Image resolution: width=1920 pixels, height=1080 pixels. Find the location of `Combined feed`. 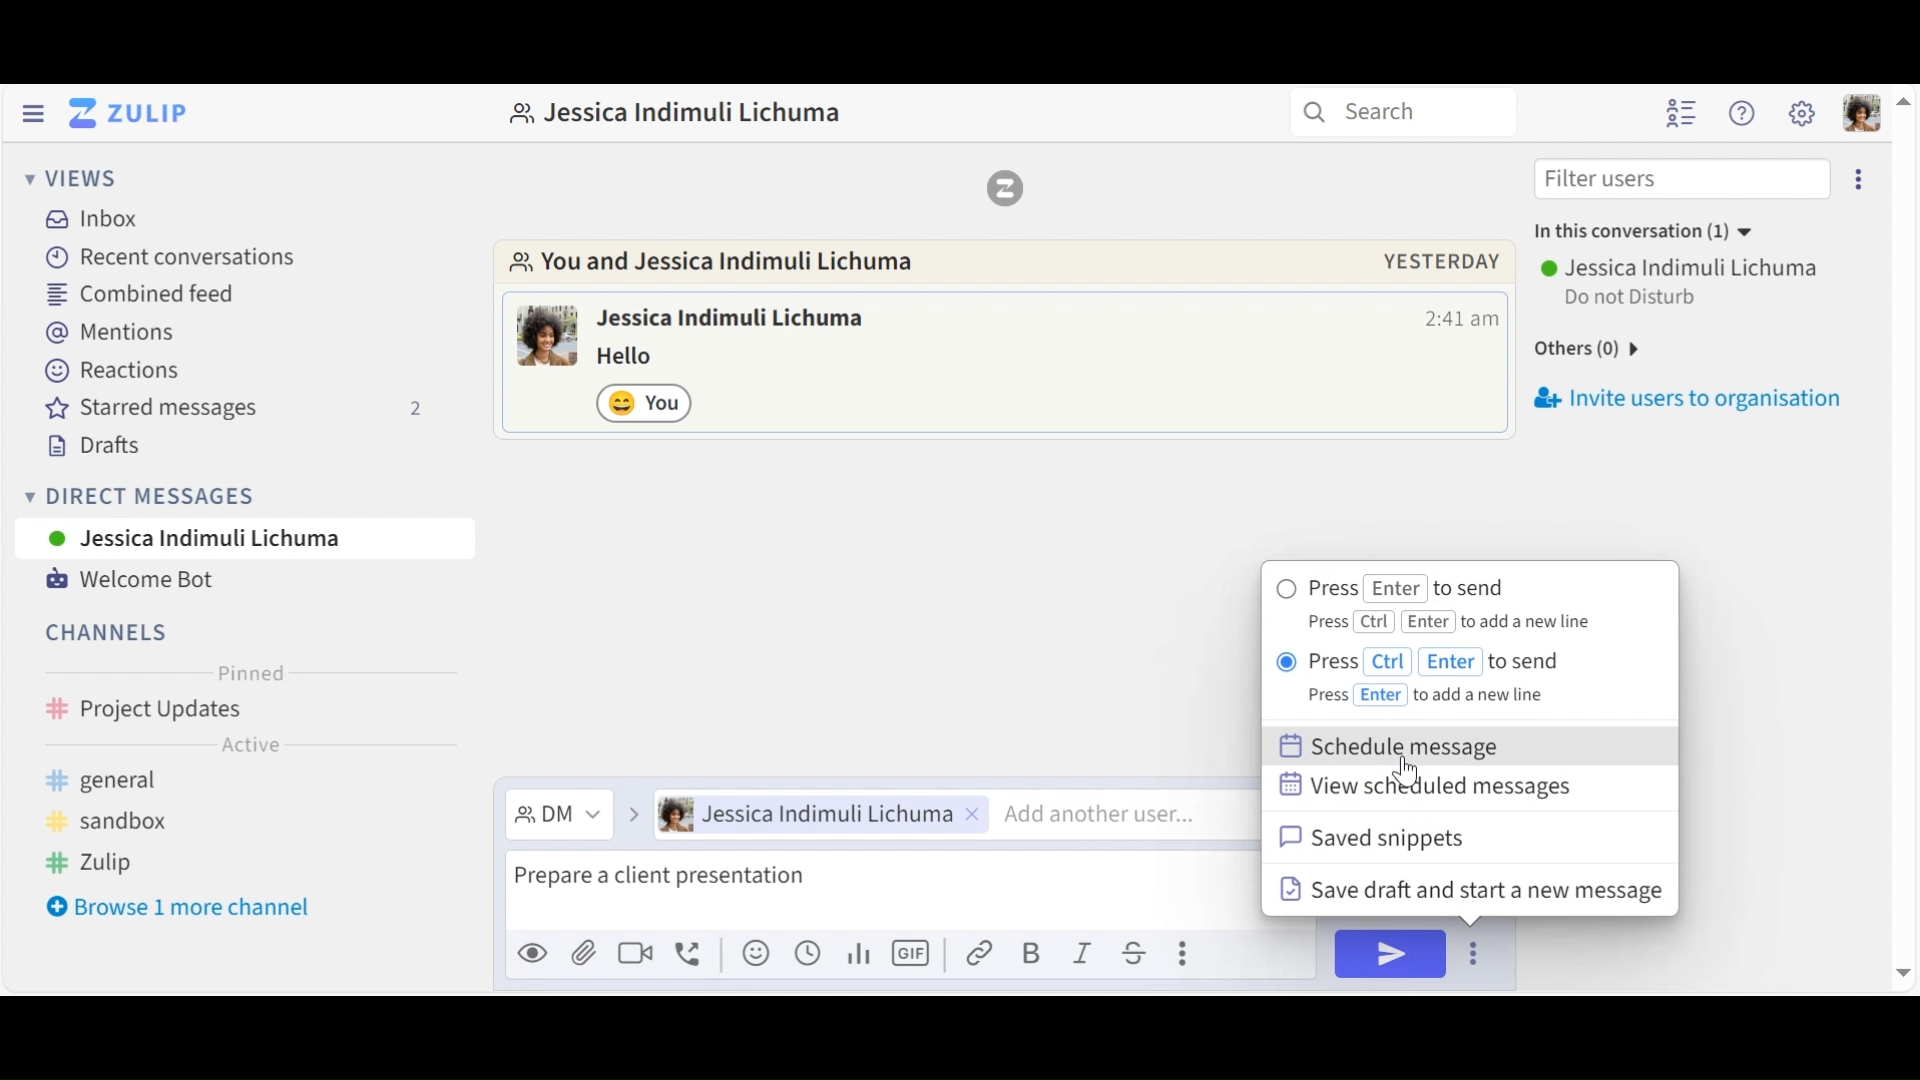

Combined feed is located at coordinates (145, 293).